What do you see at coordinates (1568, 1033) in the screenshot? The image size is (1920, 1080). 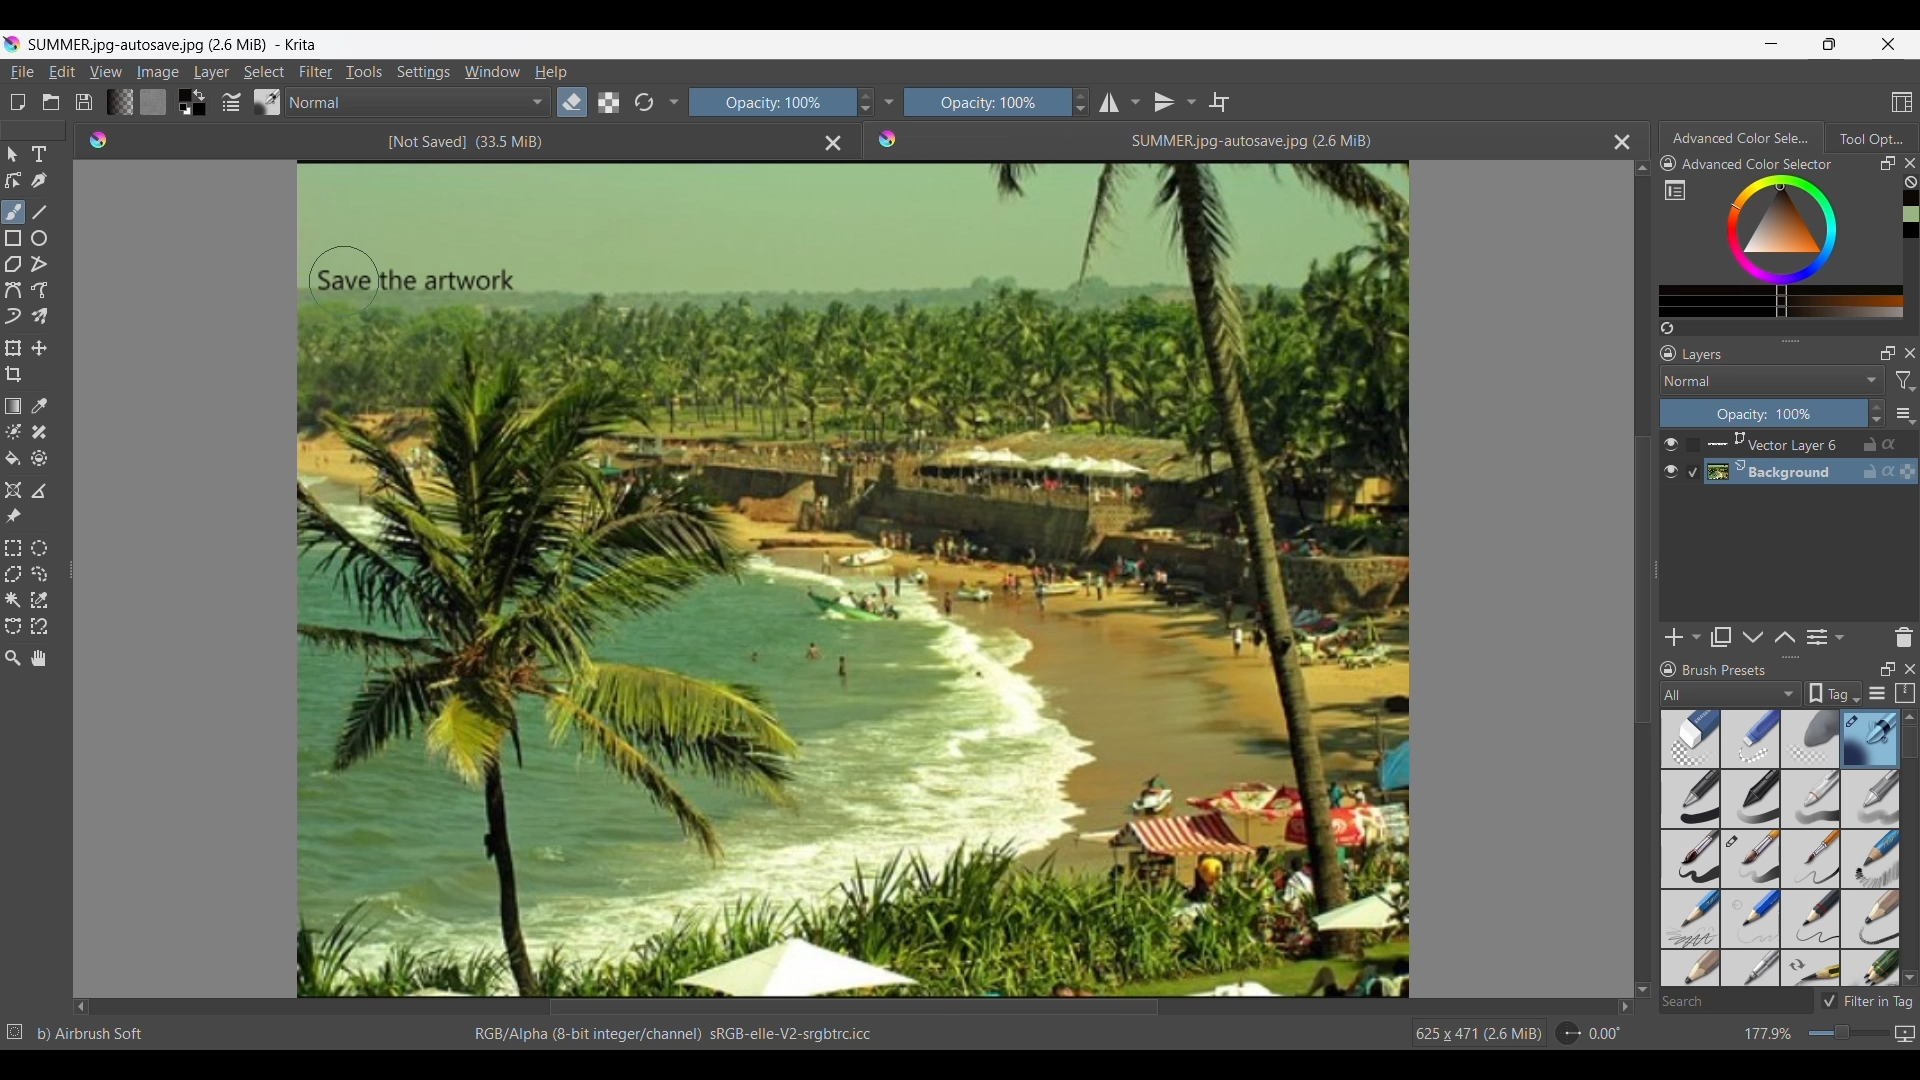 I see `Dial to change rotation` at bounding box center [1568, 1033].